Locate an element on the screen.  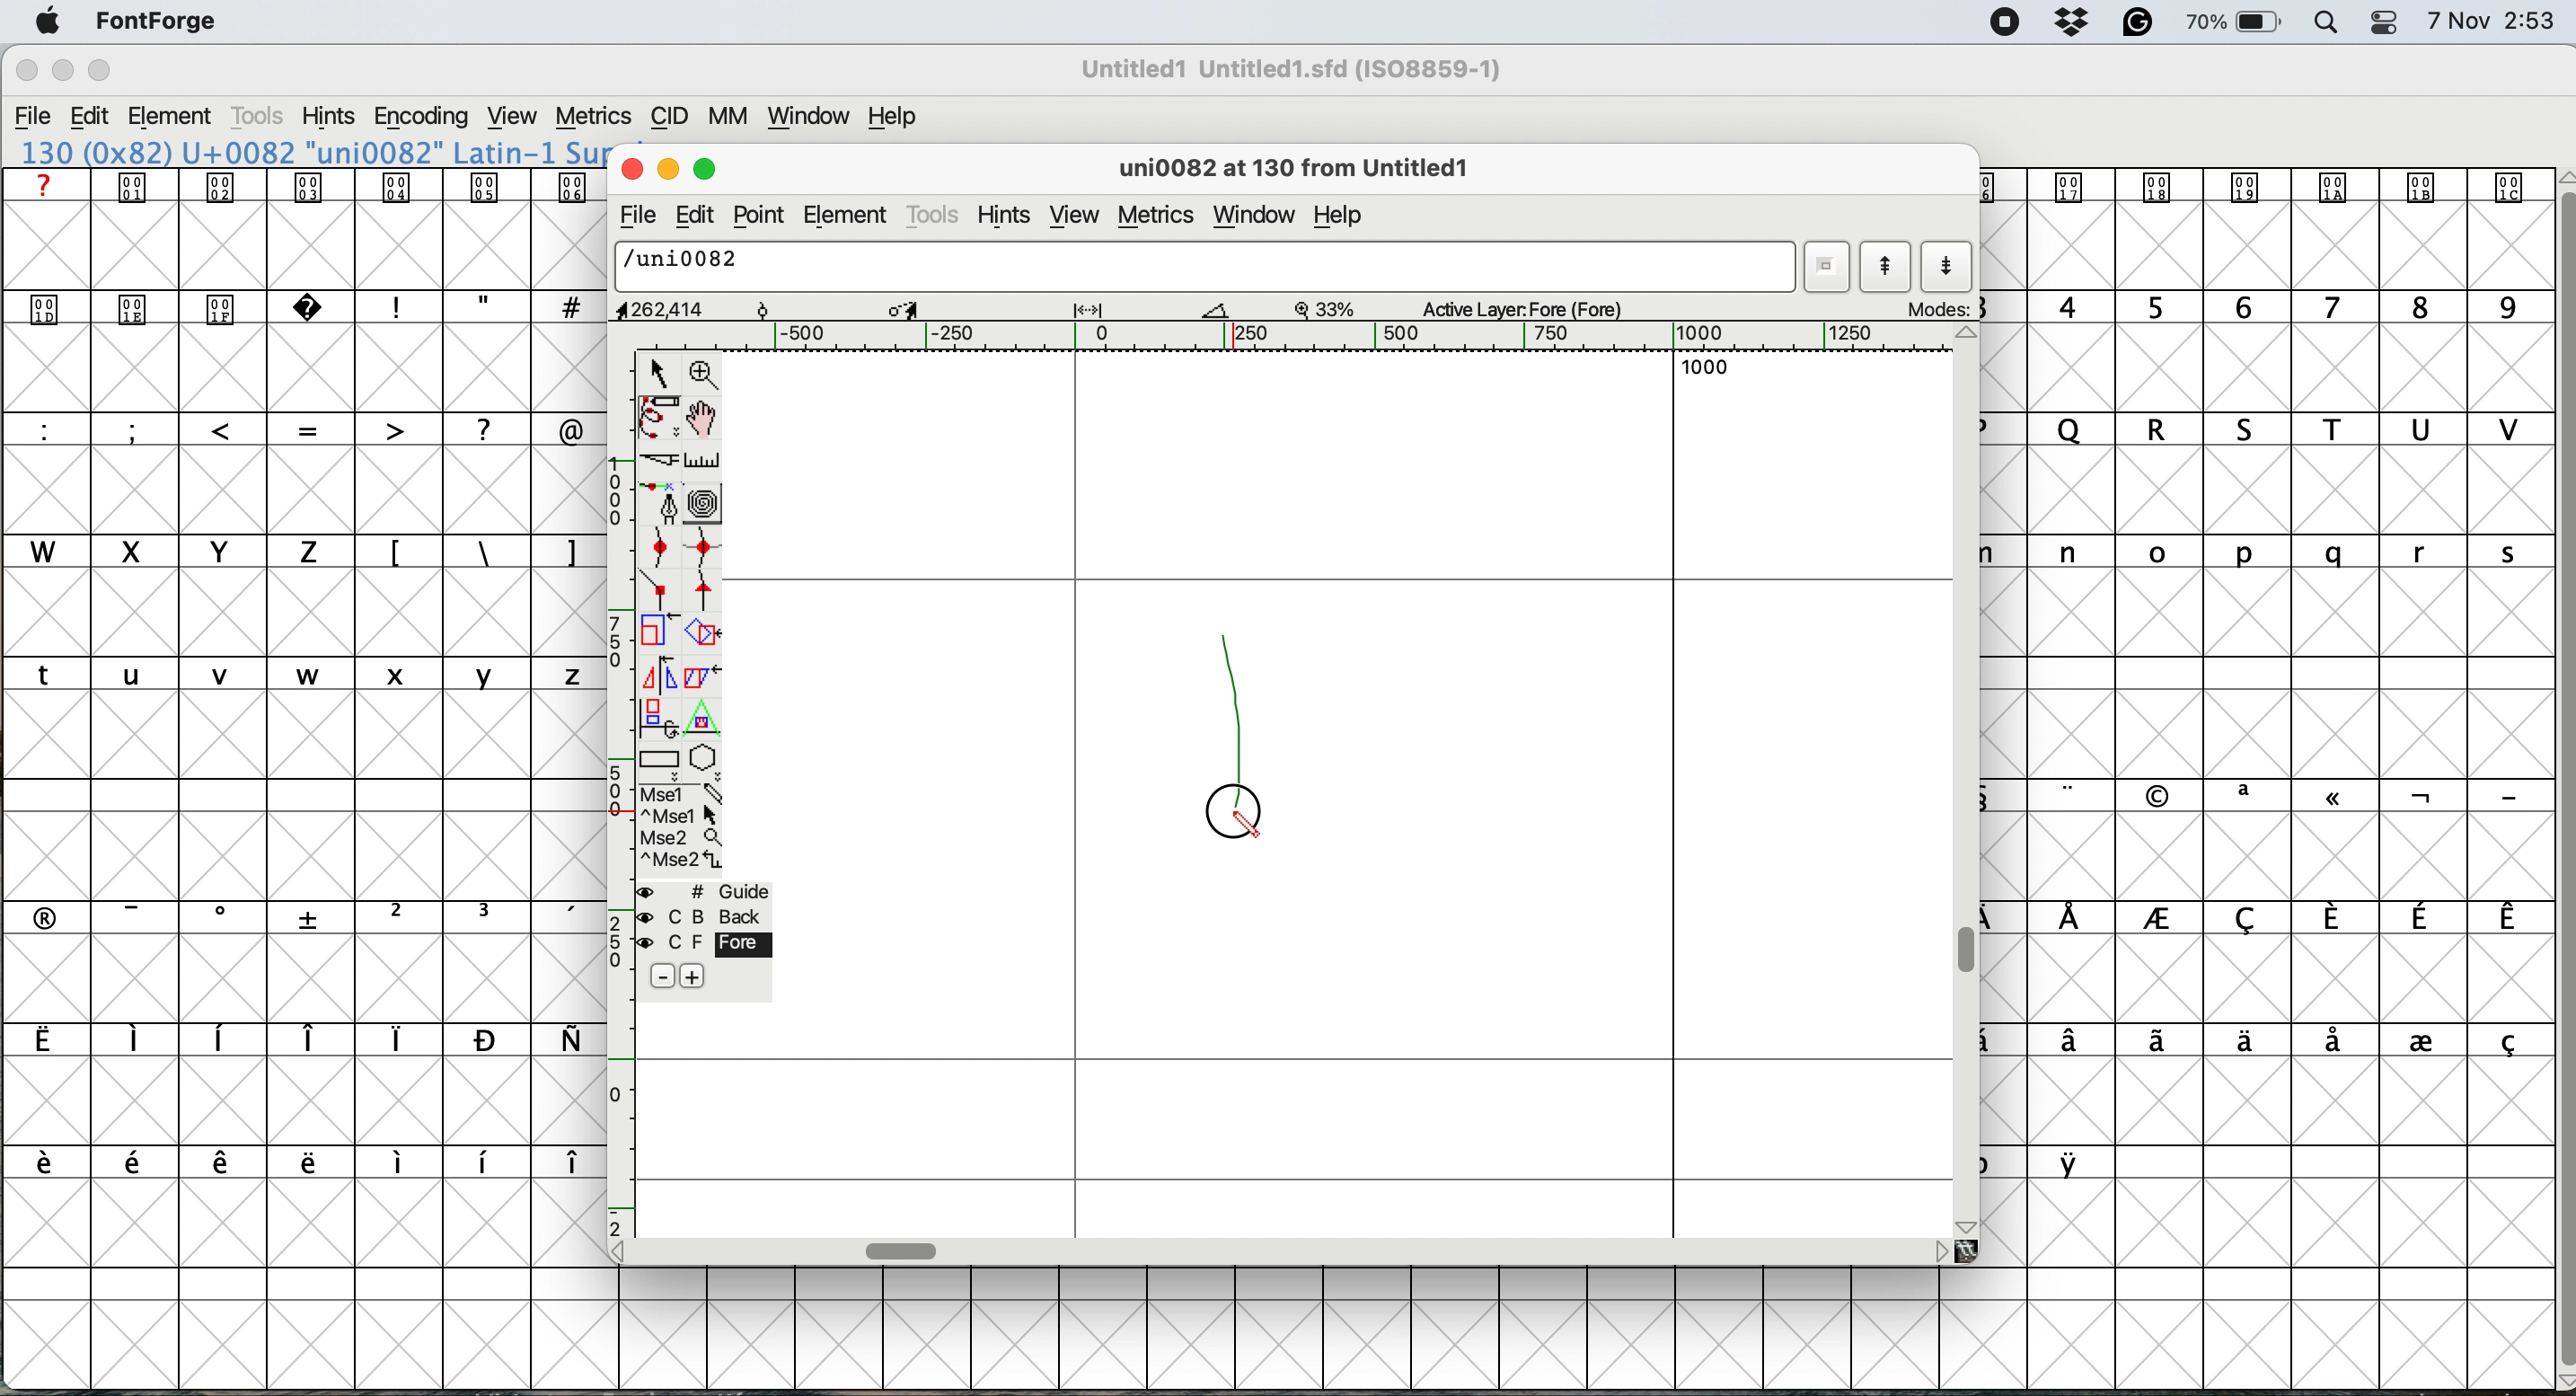
cut splines in two is located at coordinates (652, 461).